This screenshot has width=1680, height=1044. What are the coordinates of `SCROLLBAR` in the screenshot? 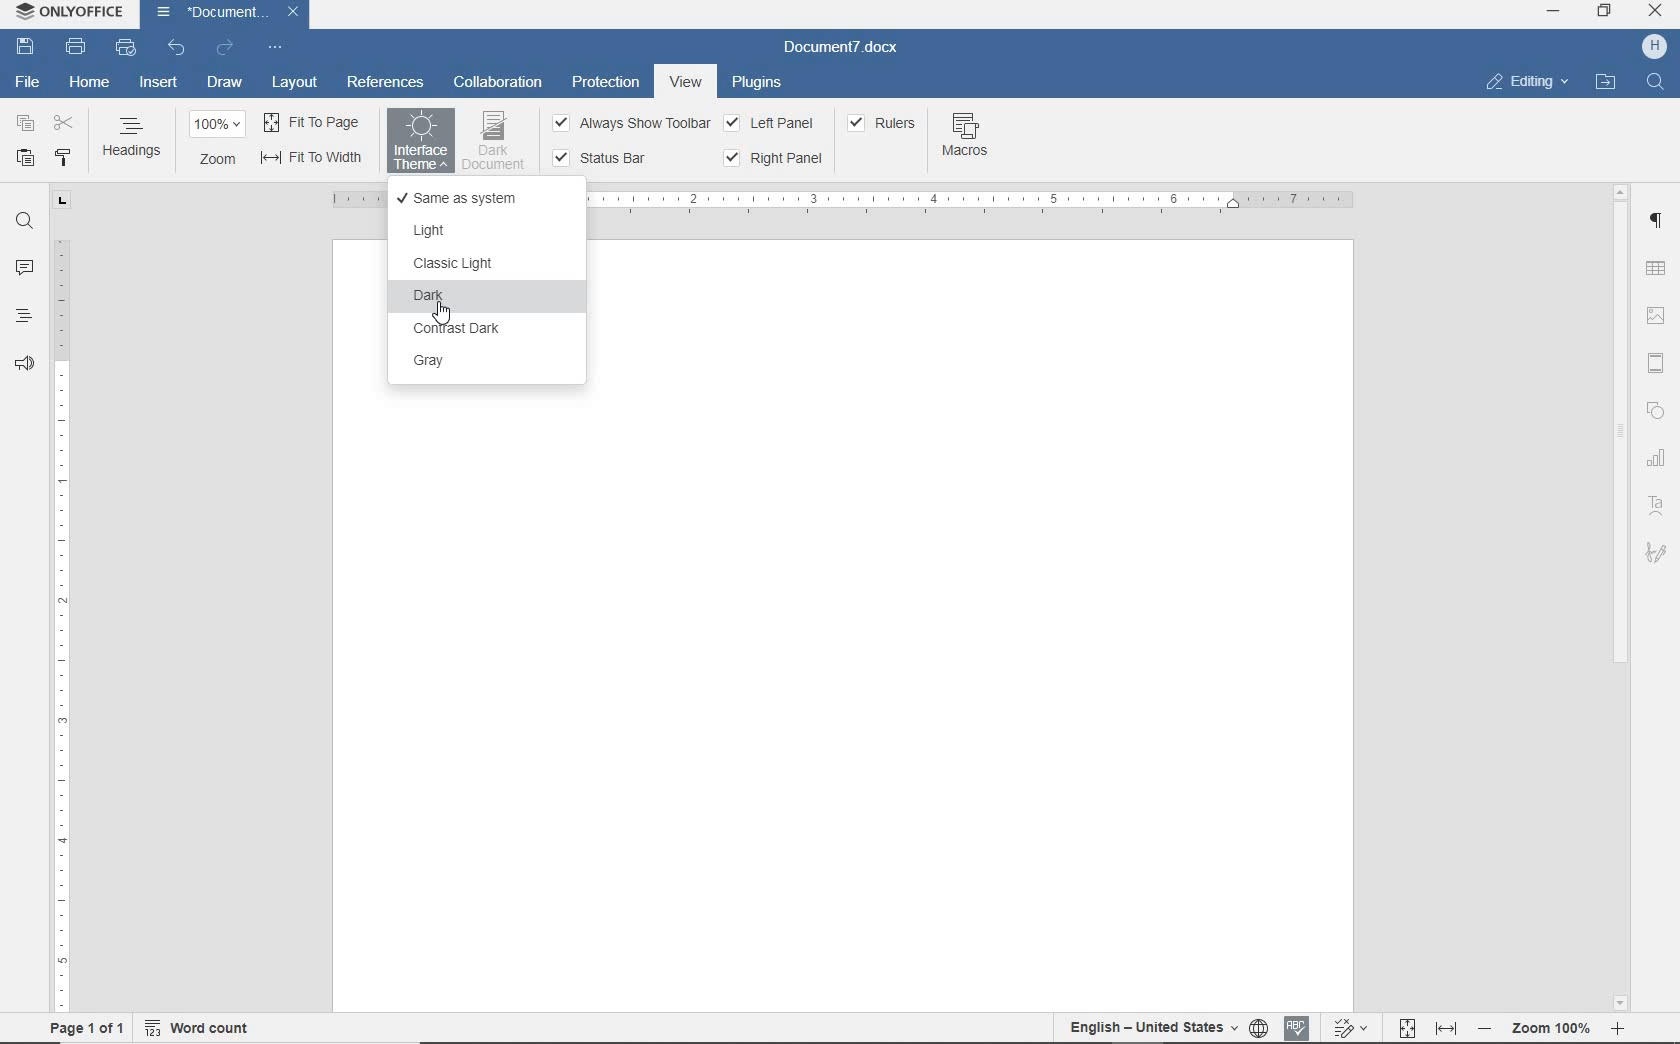 It's located at (1621, 597).